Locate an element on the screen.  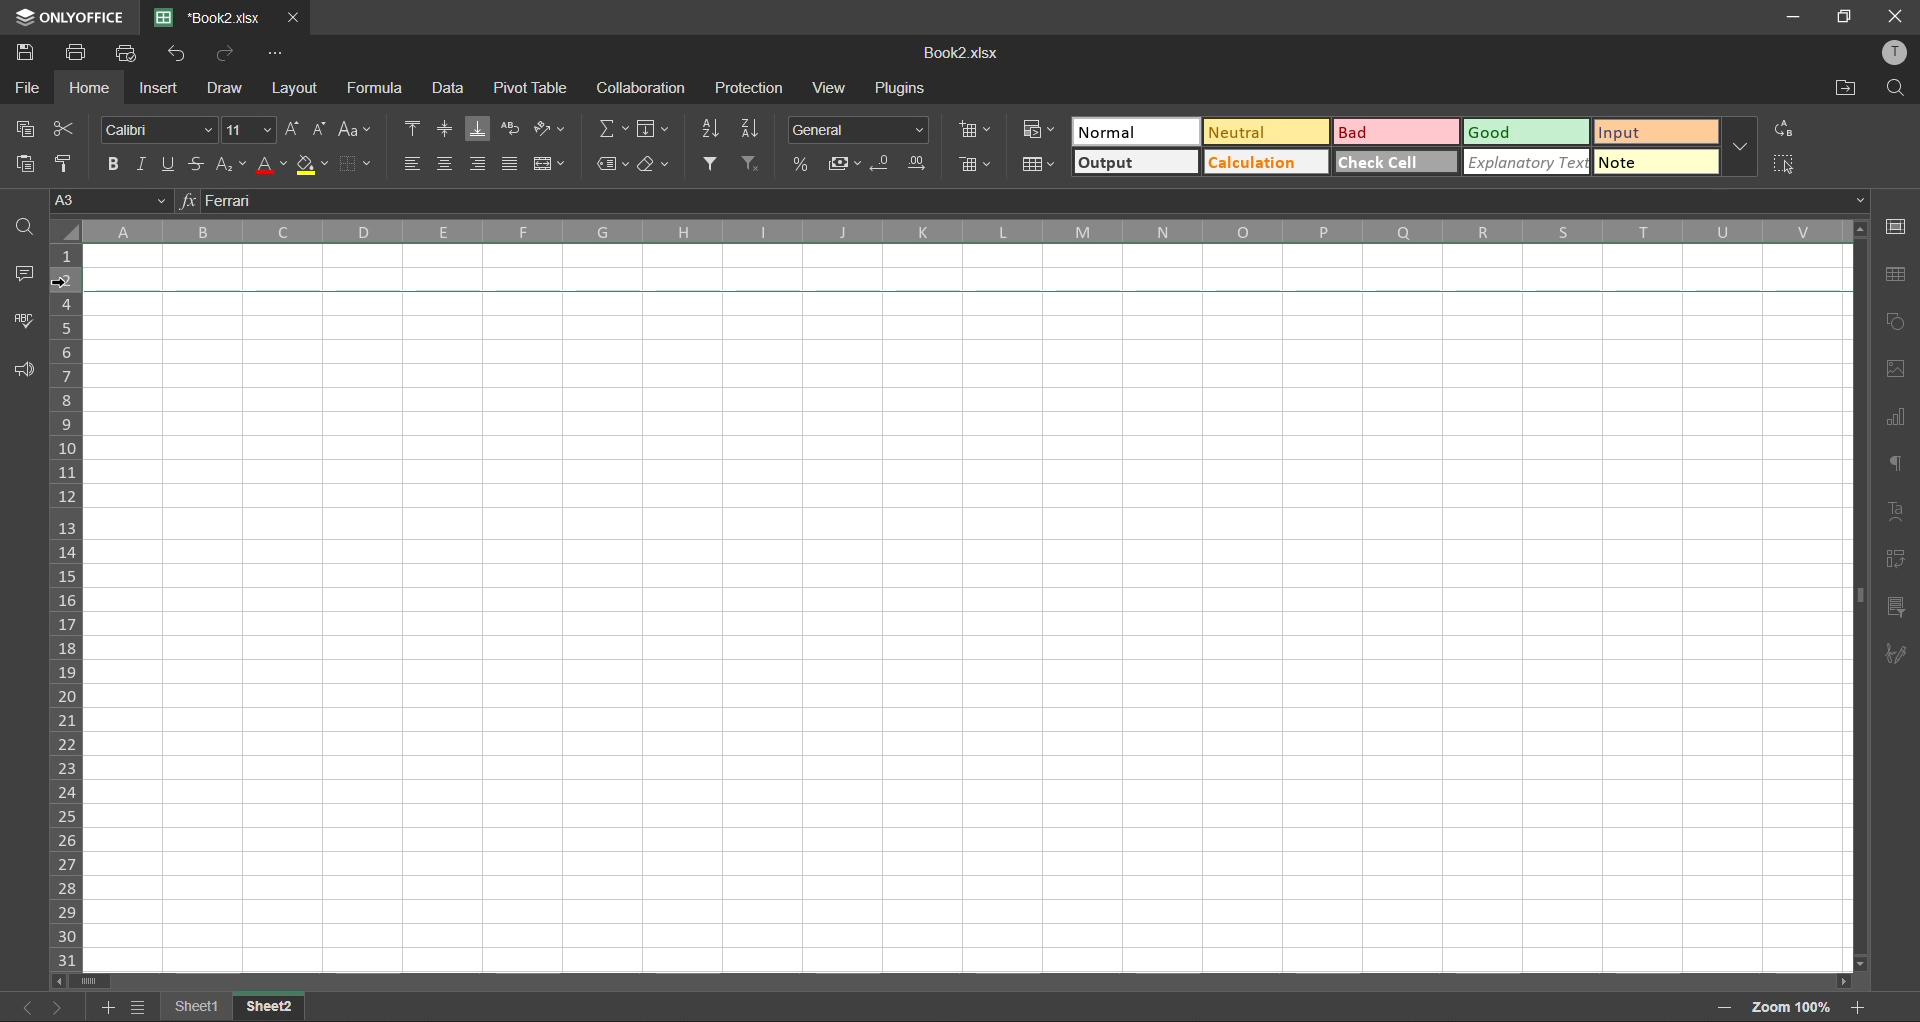
save is located at coordinates (27, 49).